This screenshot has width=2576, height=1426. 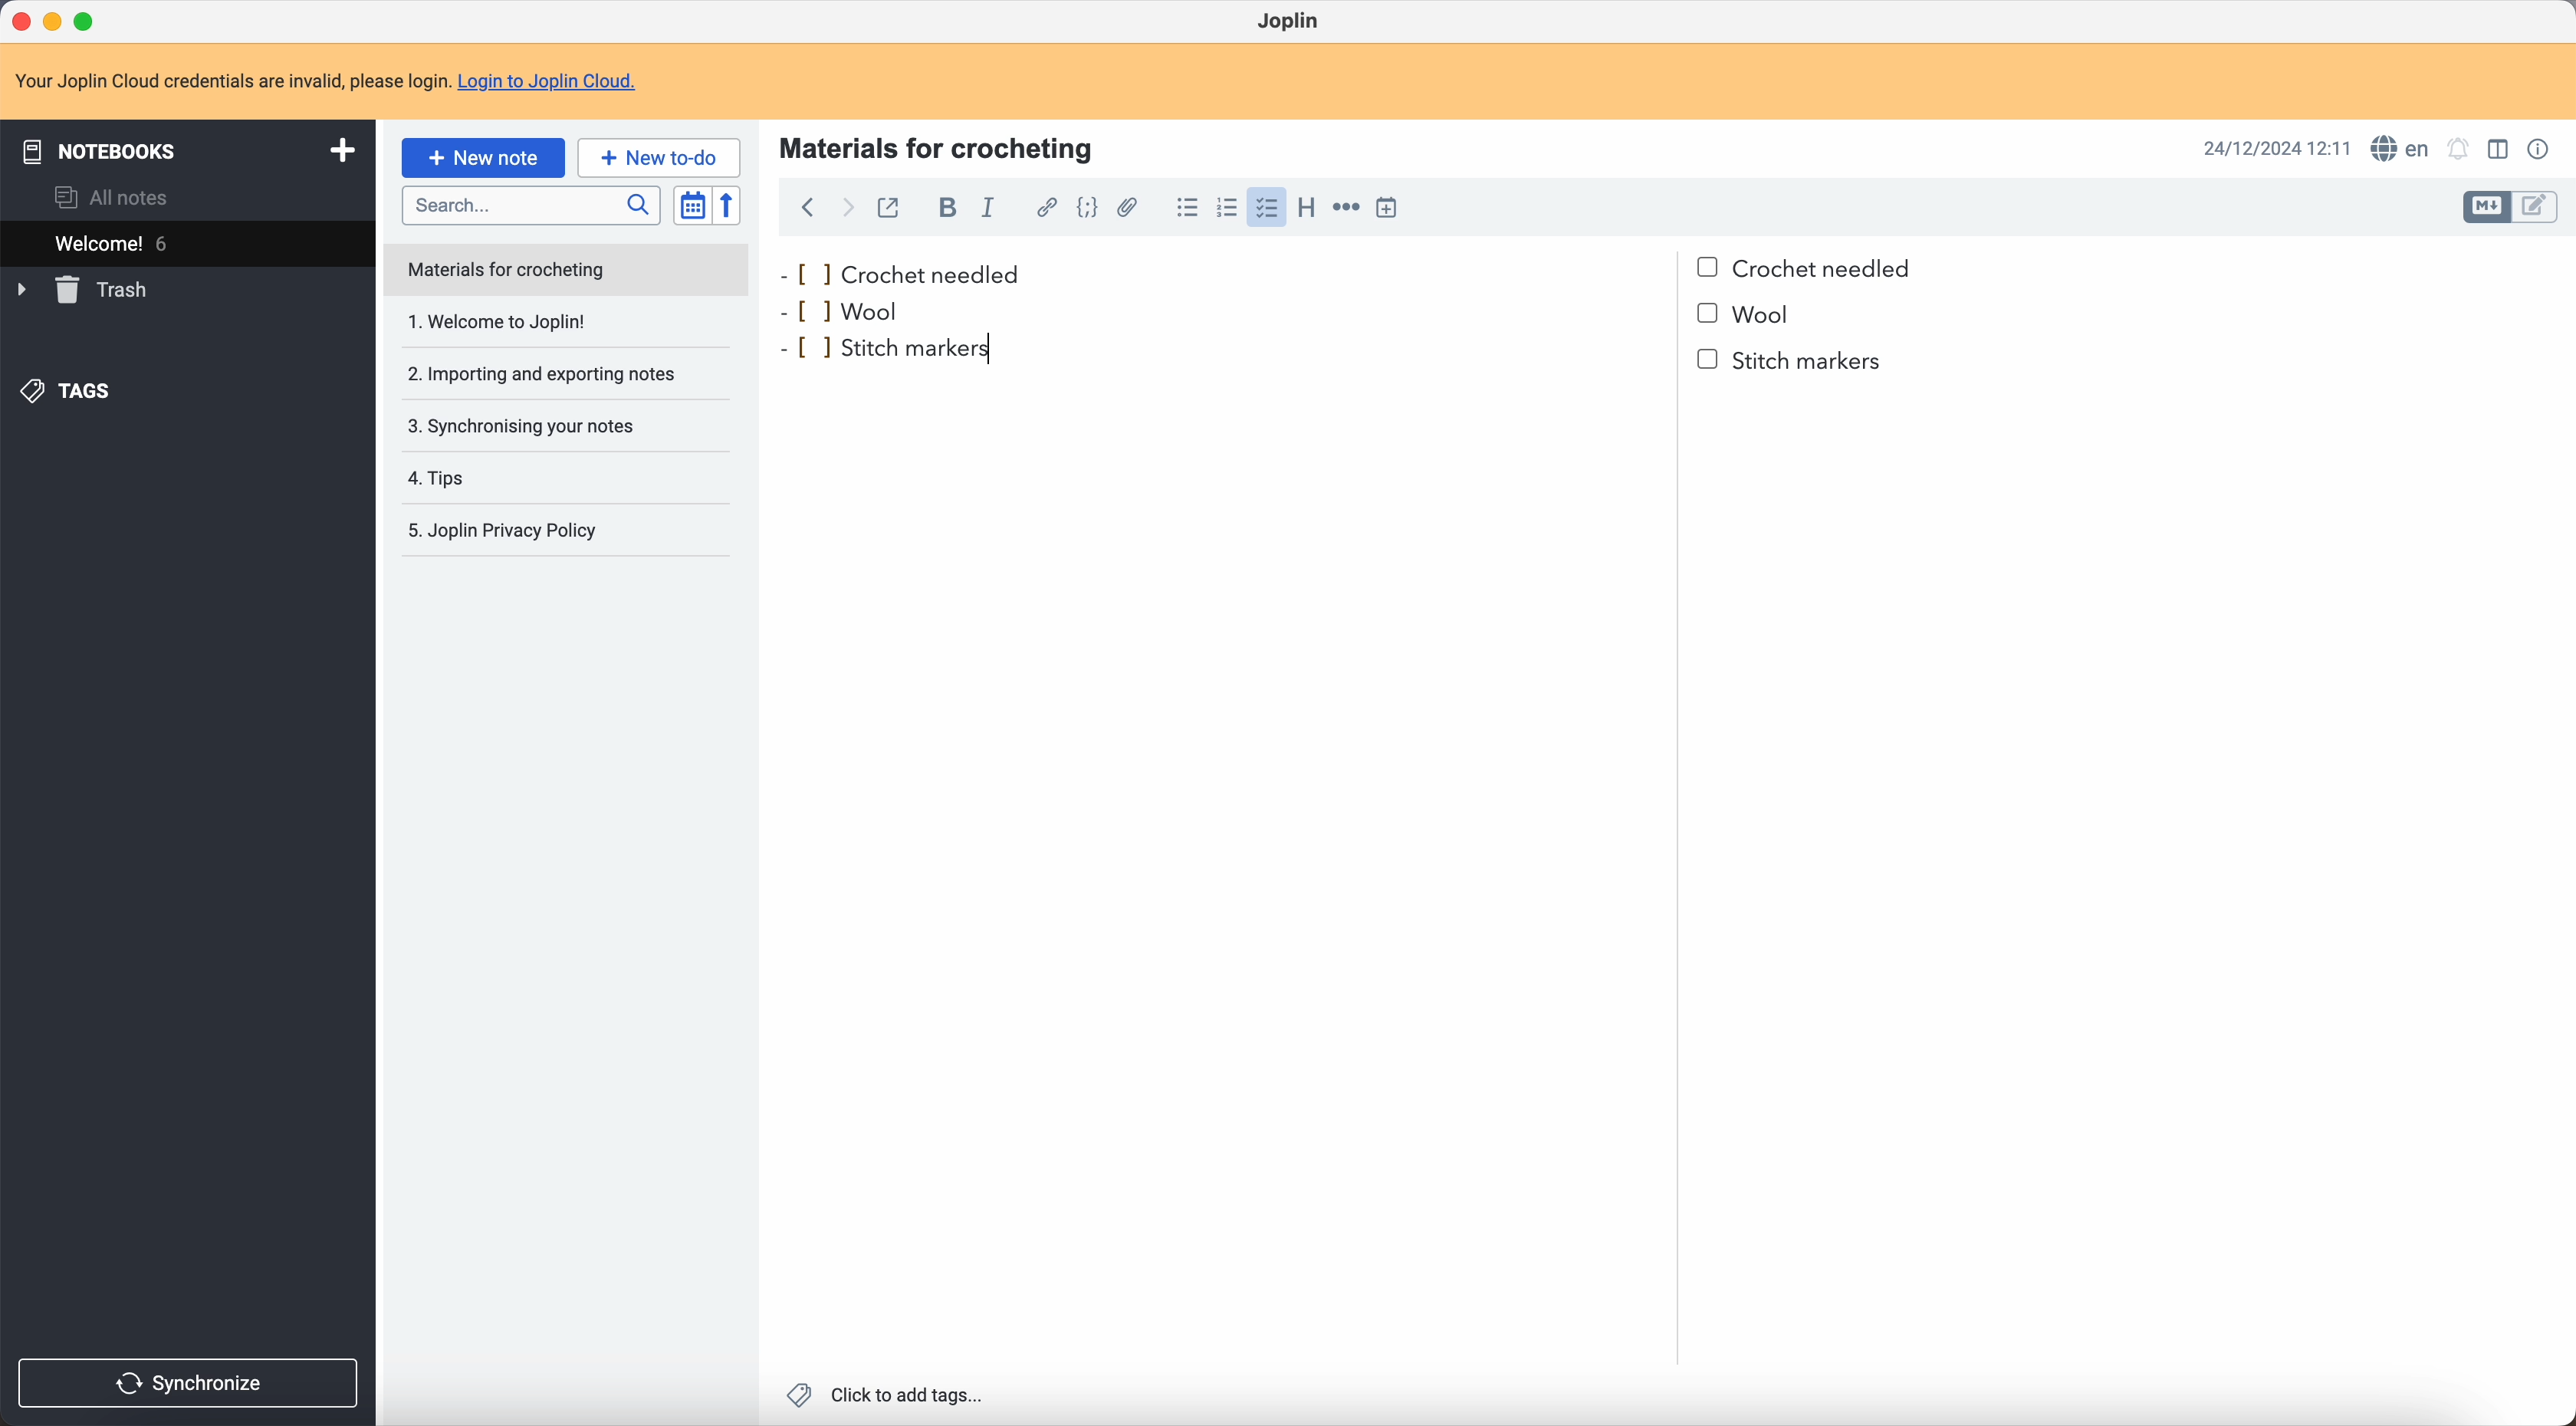 I want to click on synchronize, so click(x=190, y=1384).